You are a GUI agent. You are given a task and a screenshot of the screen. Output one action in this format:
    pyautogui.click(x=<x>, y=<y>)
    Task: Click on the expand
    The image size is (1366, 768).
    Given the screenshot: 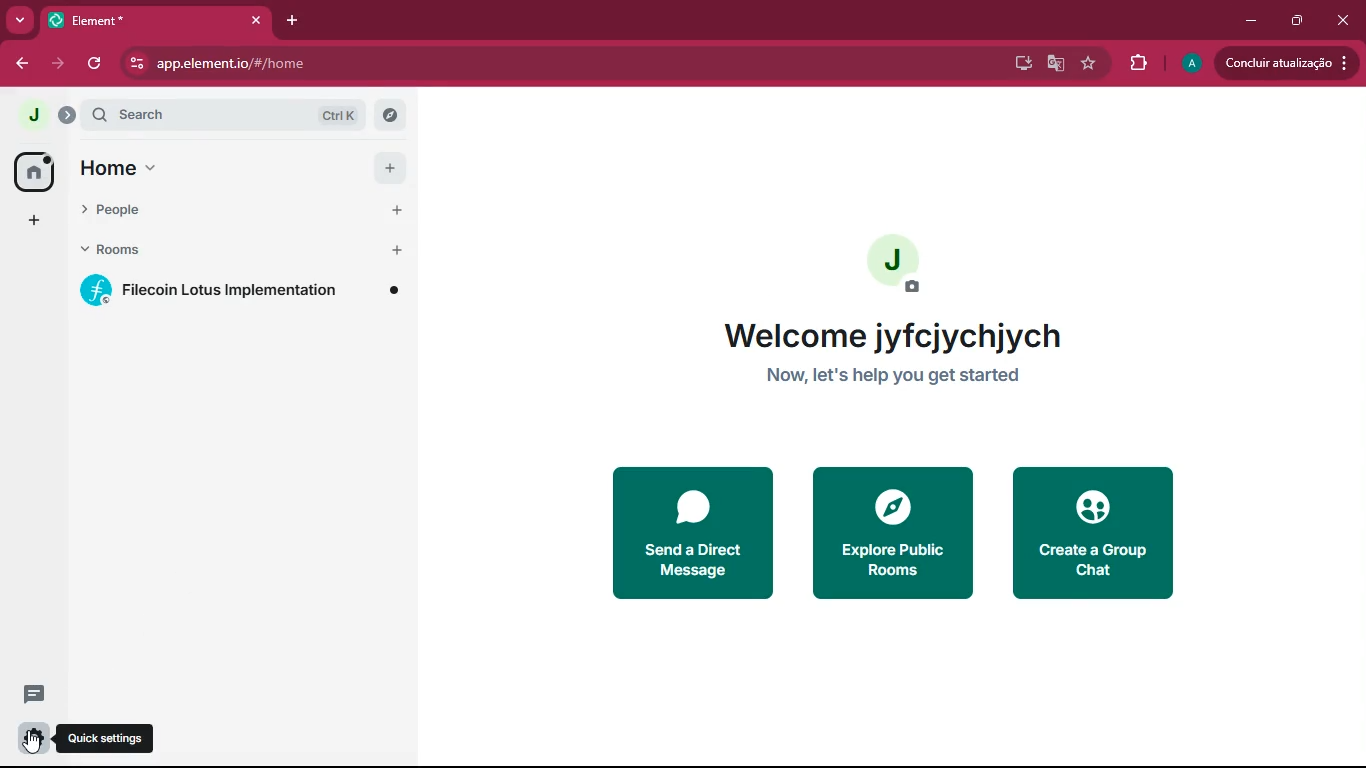 What is the action you would take?
    pyautogui.click(x=67, y=115)
    